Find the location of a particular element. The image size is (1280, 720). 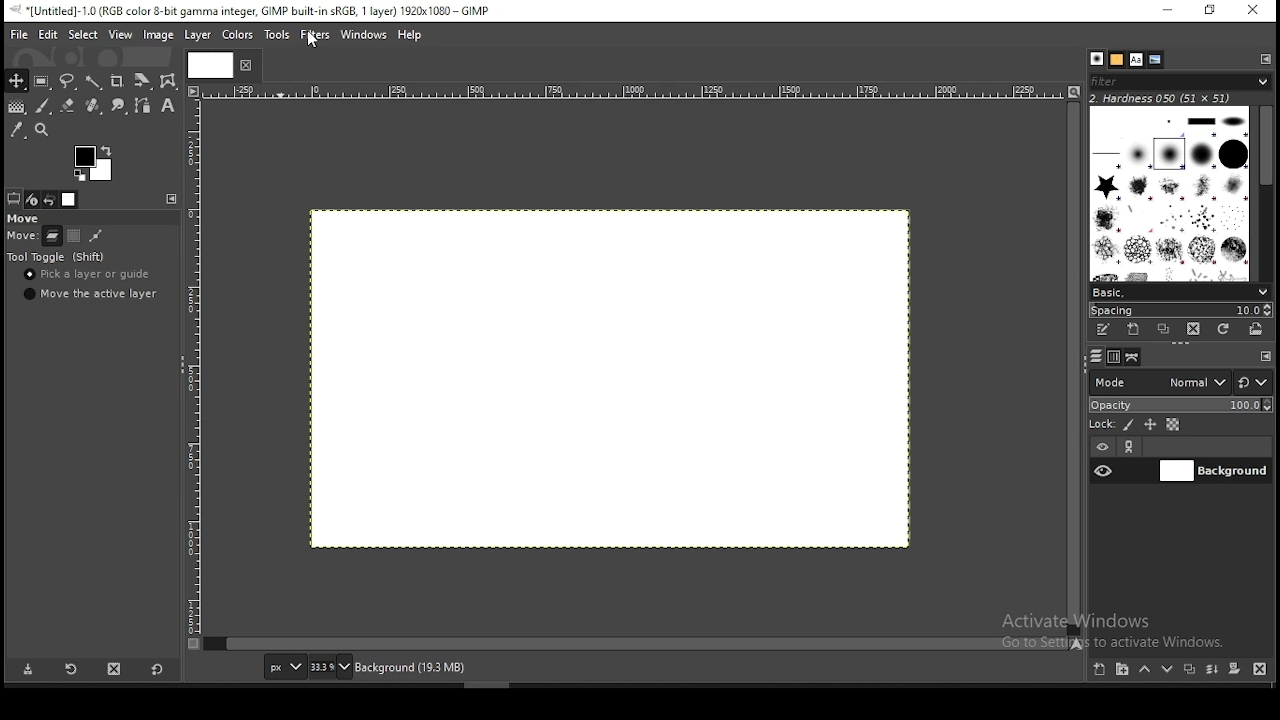

brush presets is located at coordinates (1180, 293).